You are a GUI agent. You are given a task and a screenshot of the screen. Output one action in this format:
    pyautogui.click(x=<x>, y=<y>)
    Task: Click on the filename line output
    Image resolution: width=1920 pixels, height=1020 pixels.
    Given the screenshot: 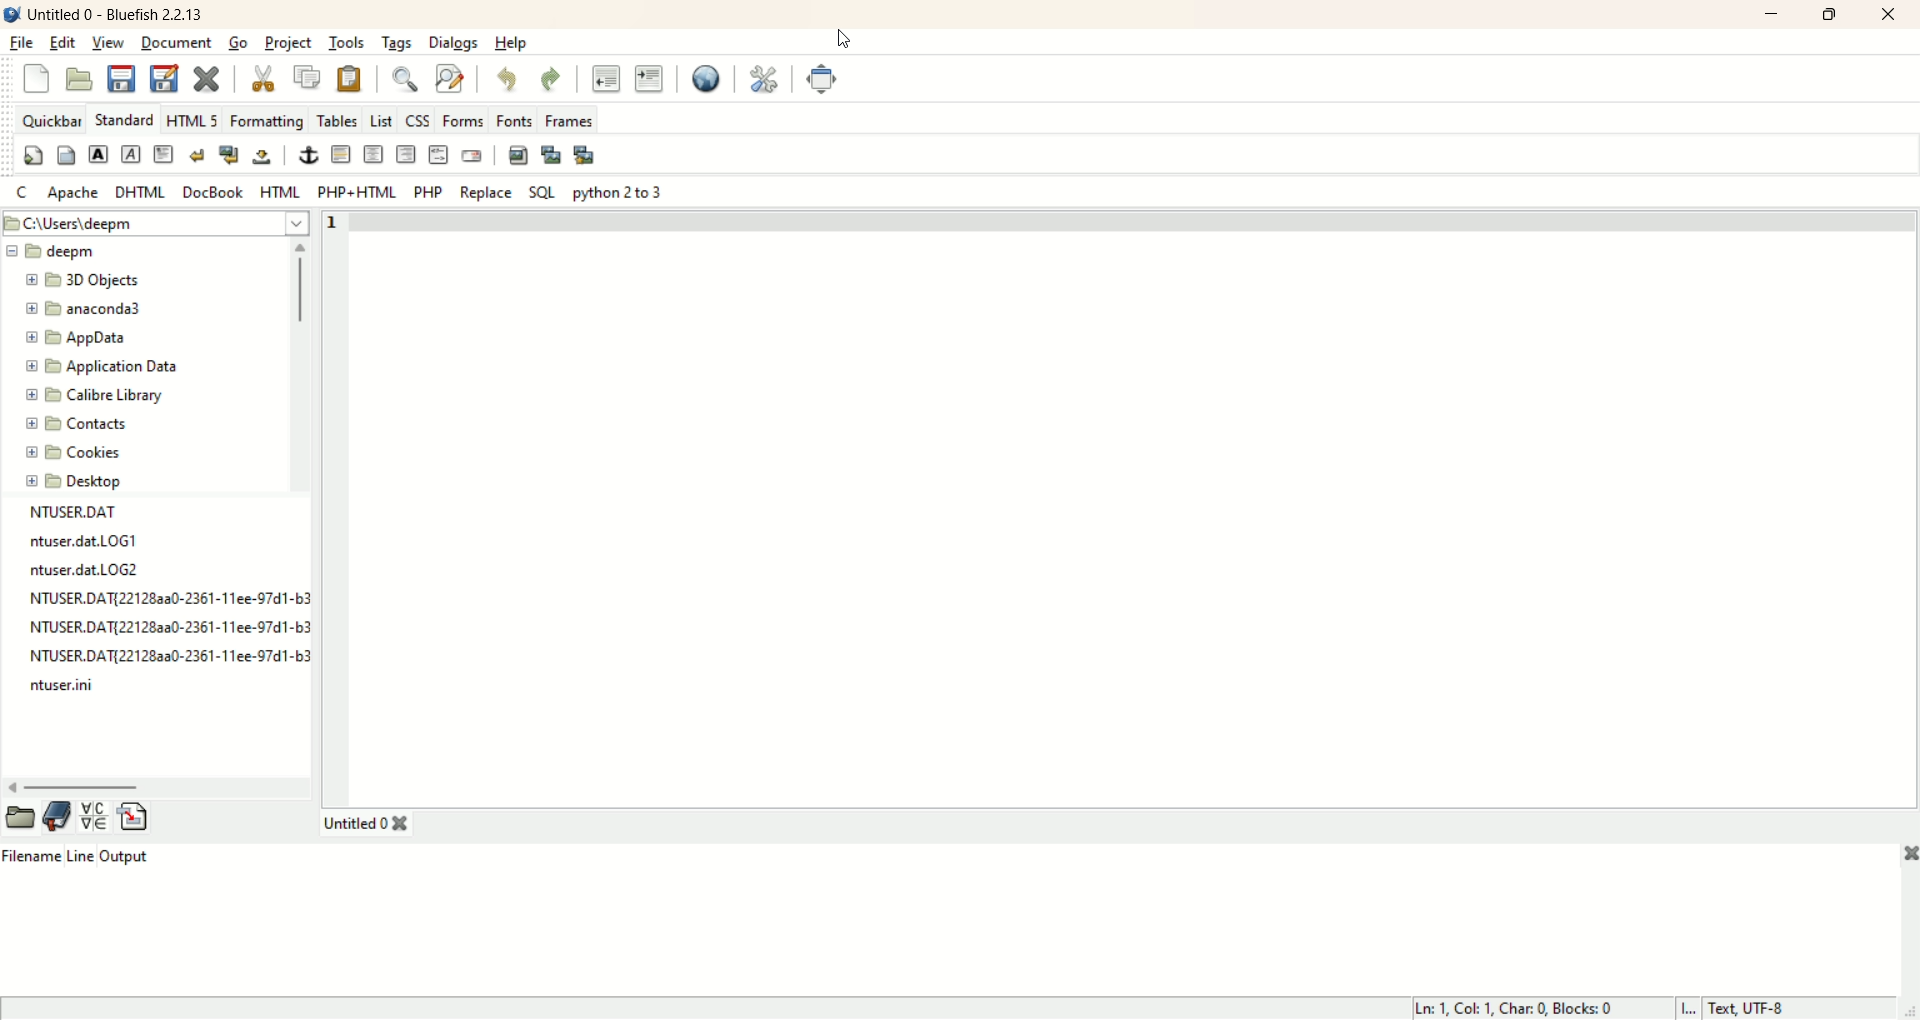 What is the action you would take?
    pyautogui.click(x=85, y=865)
    